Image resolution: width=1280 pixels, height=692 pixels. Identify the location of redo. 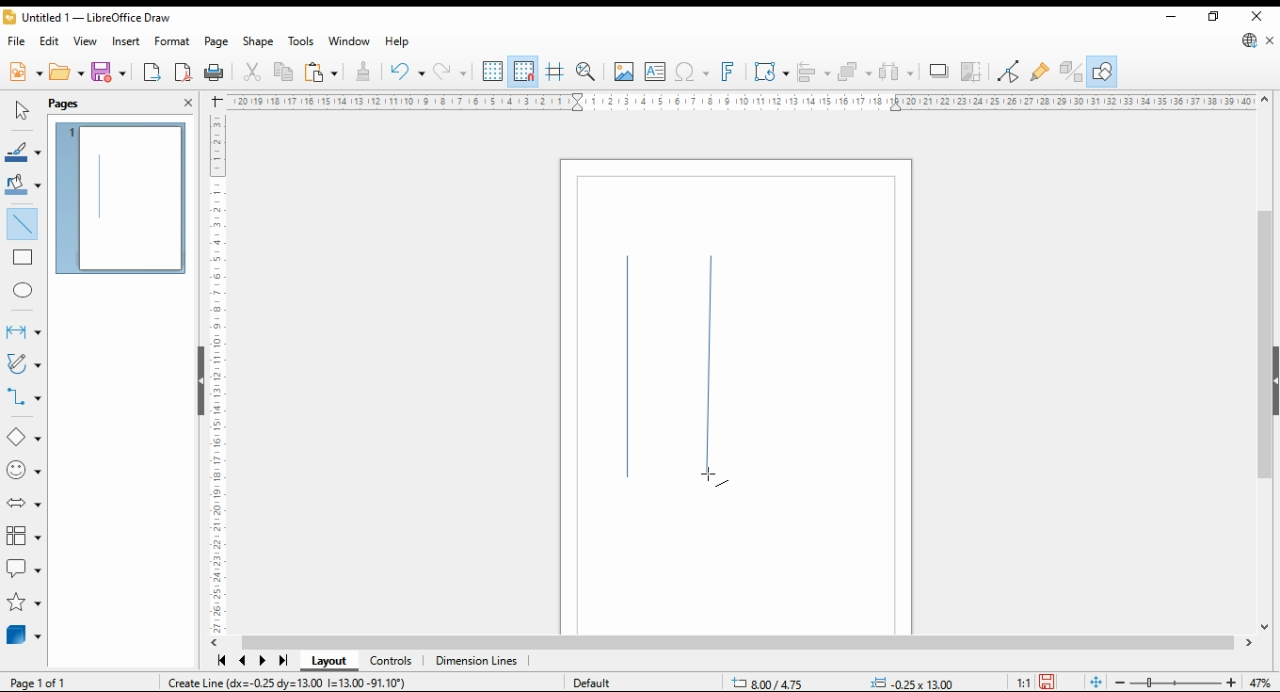
(406, 73).